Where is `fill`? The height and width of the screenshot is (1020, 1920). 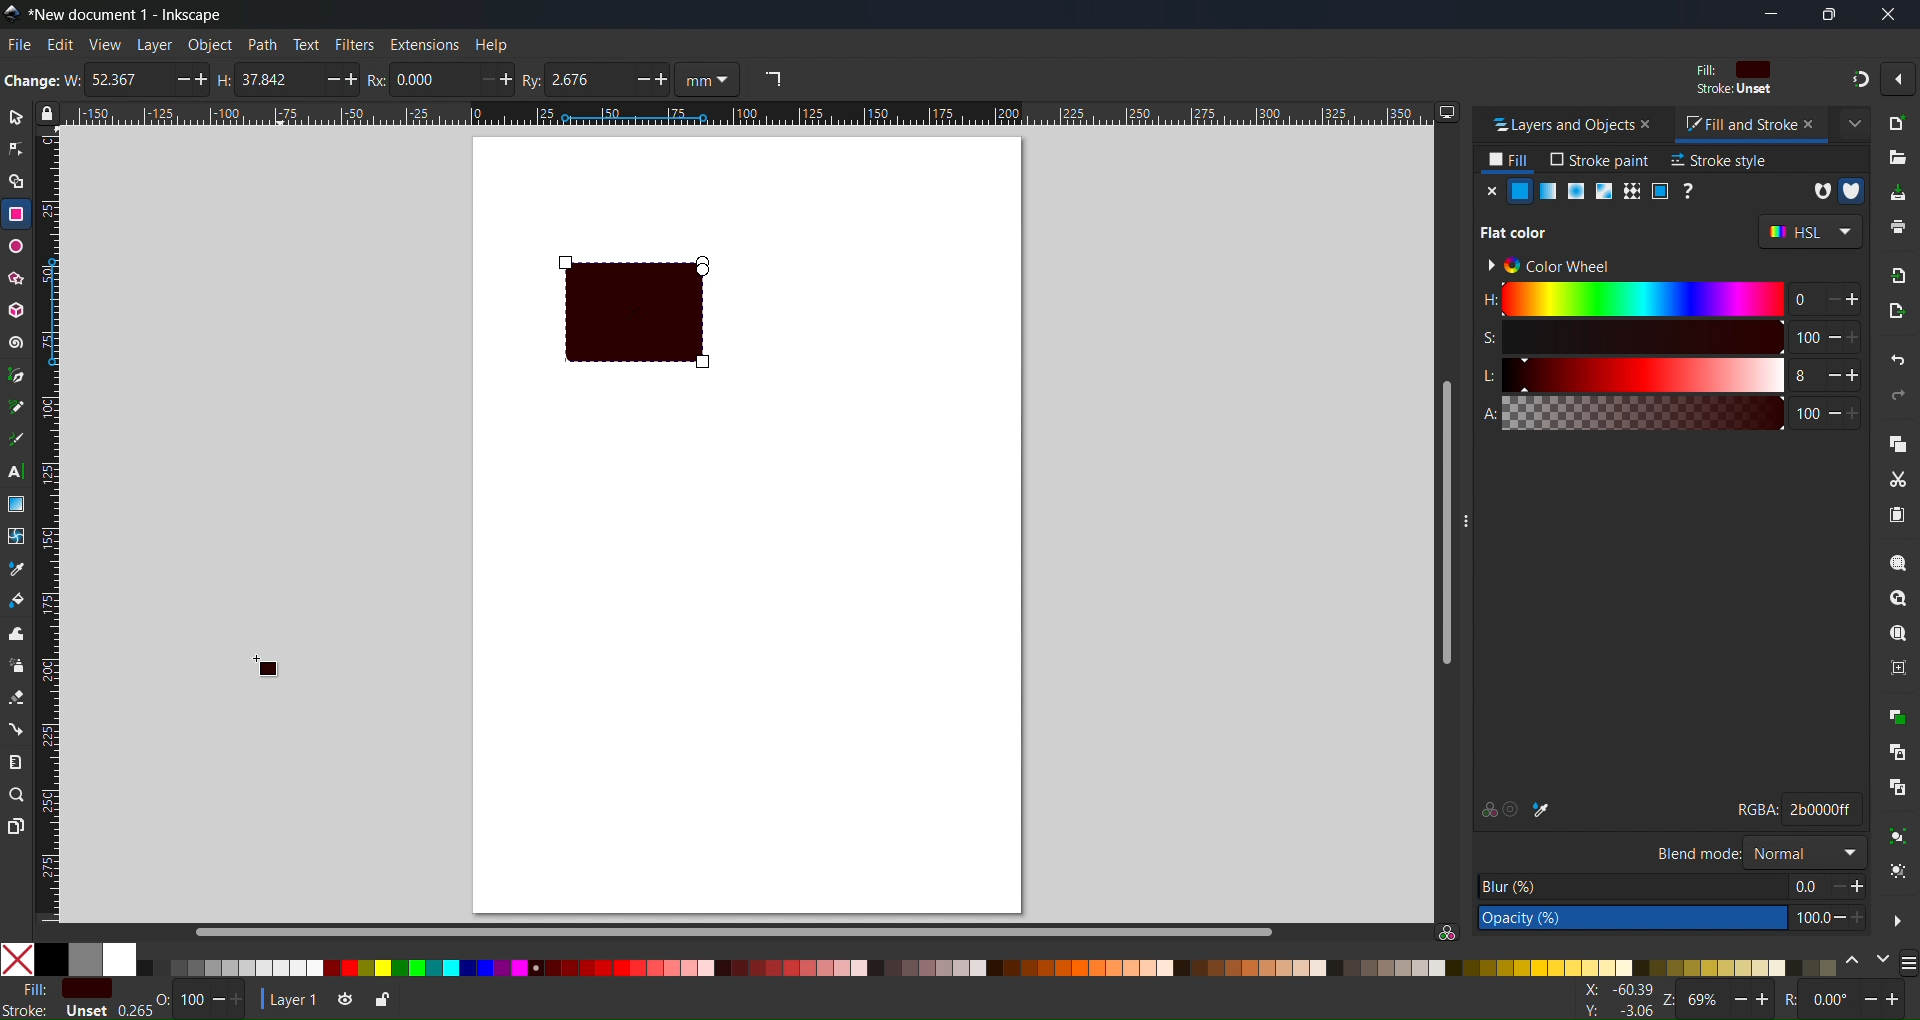
fill is located at coordinates (26, 988).